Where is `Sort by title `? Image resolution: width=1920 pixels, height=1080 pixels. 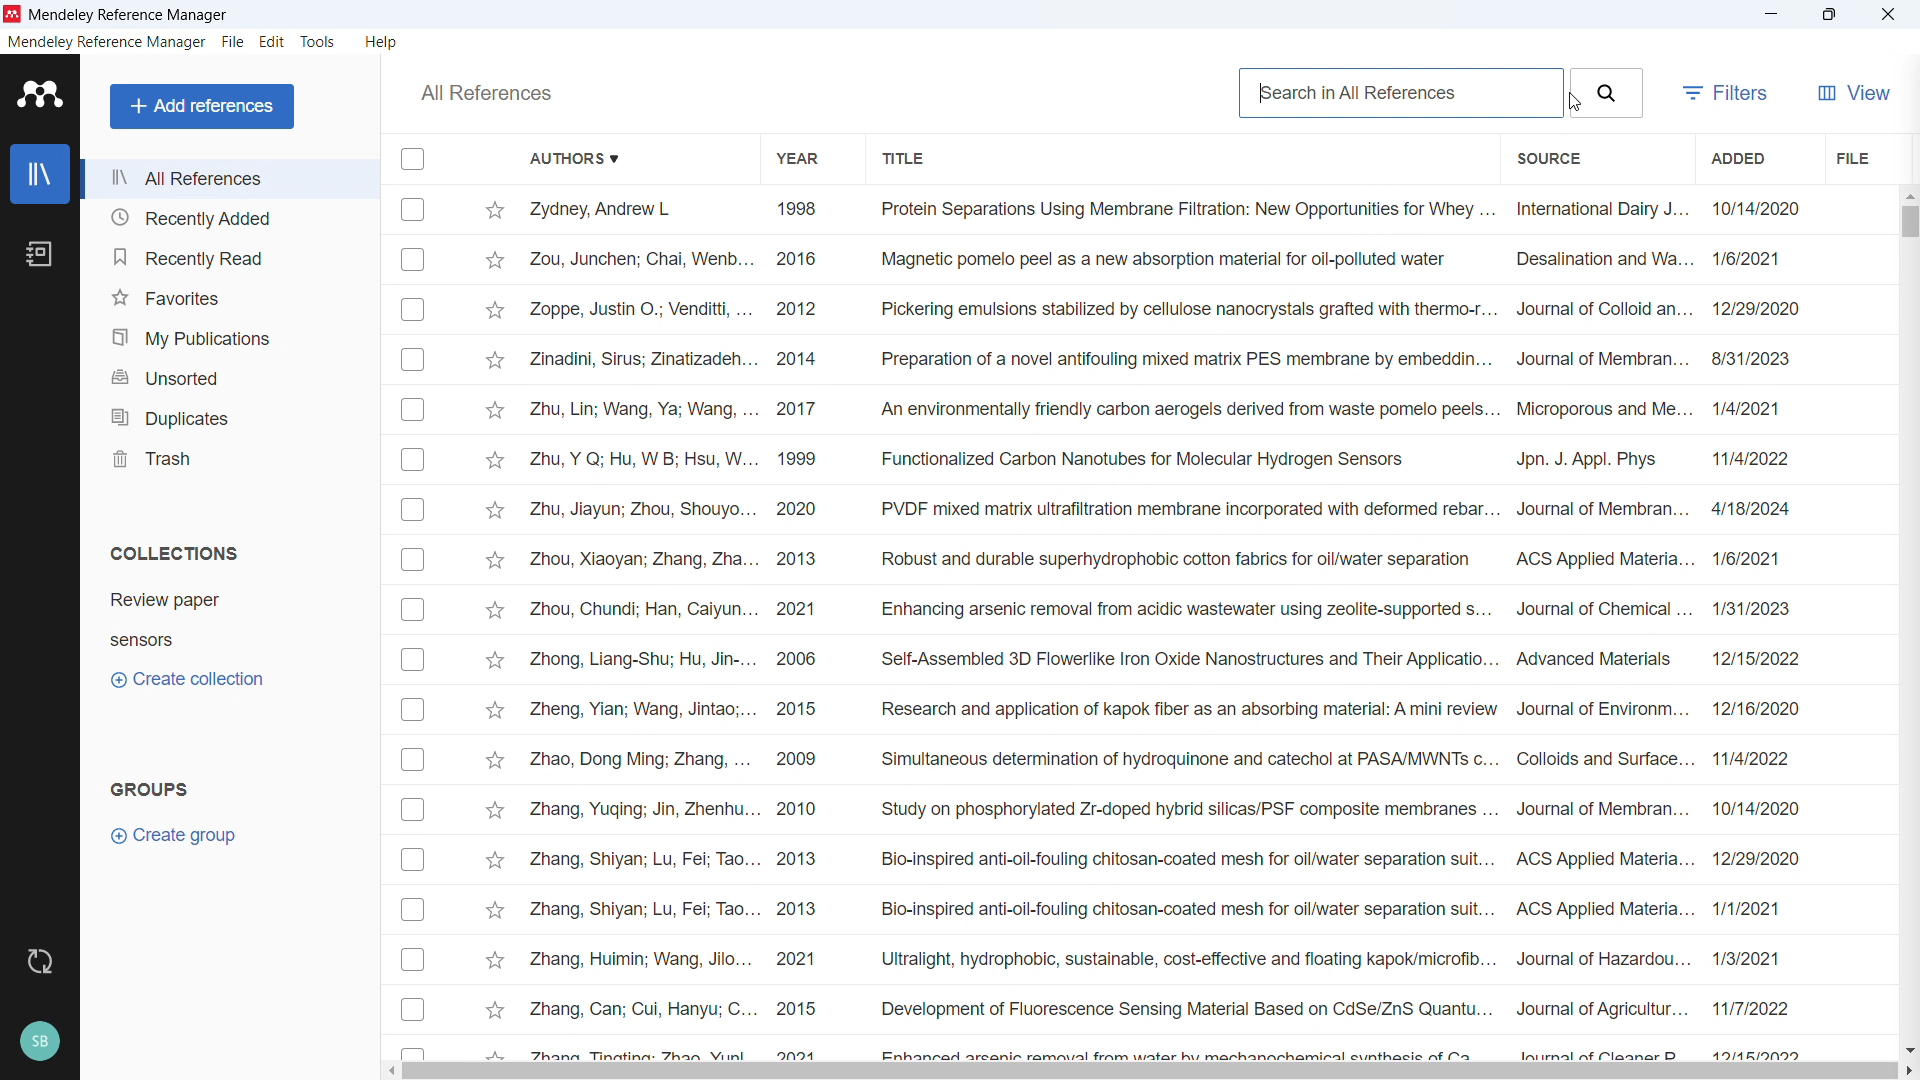 Sort by title  is located at coordinates (908, 159).